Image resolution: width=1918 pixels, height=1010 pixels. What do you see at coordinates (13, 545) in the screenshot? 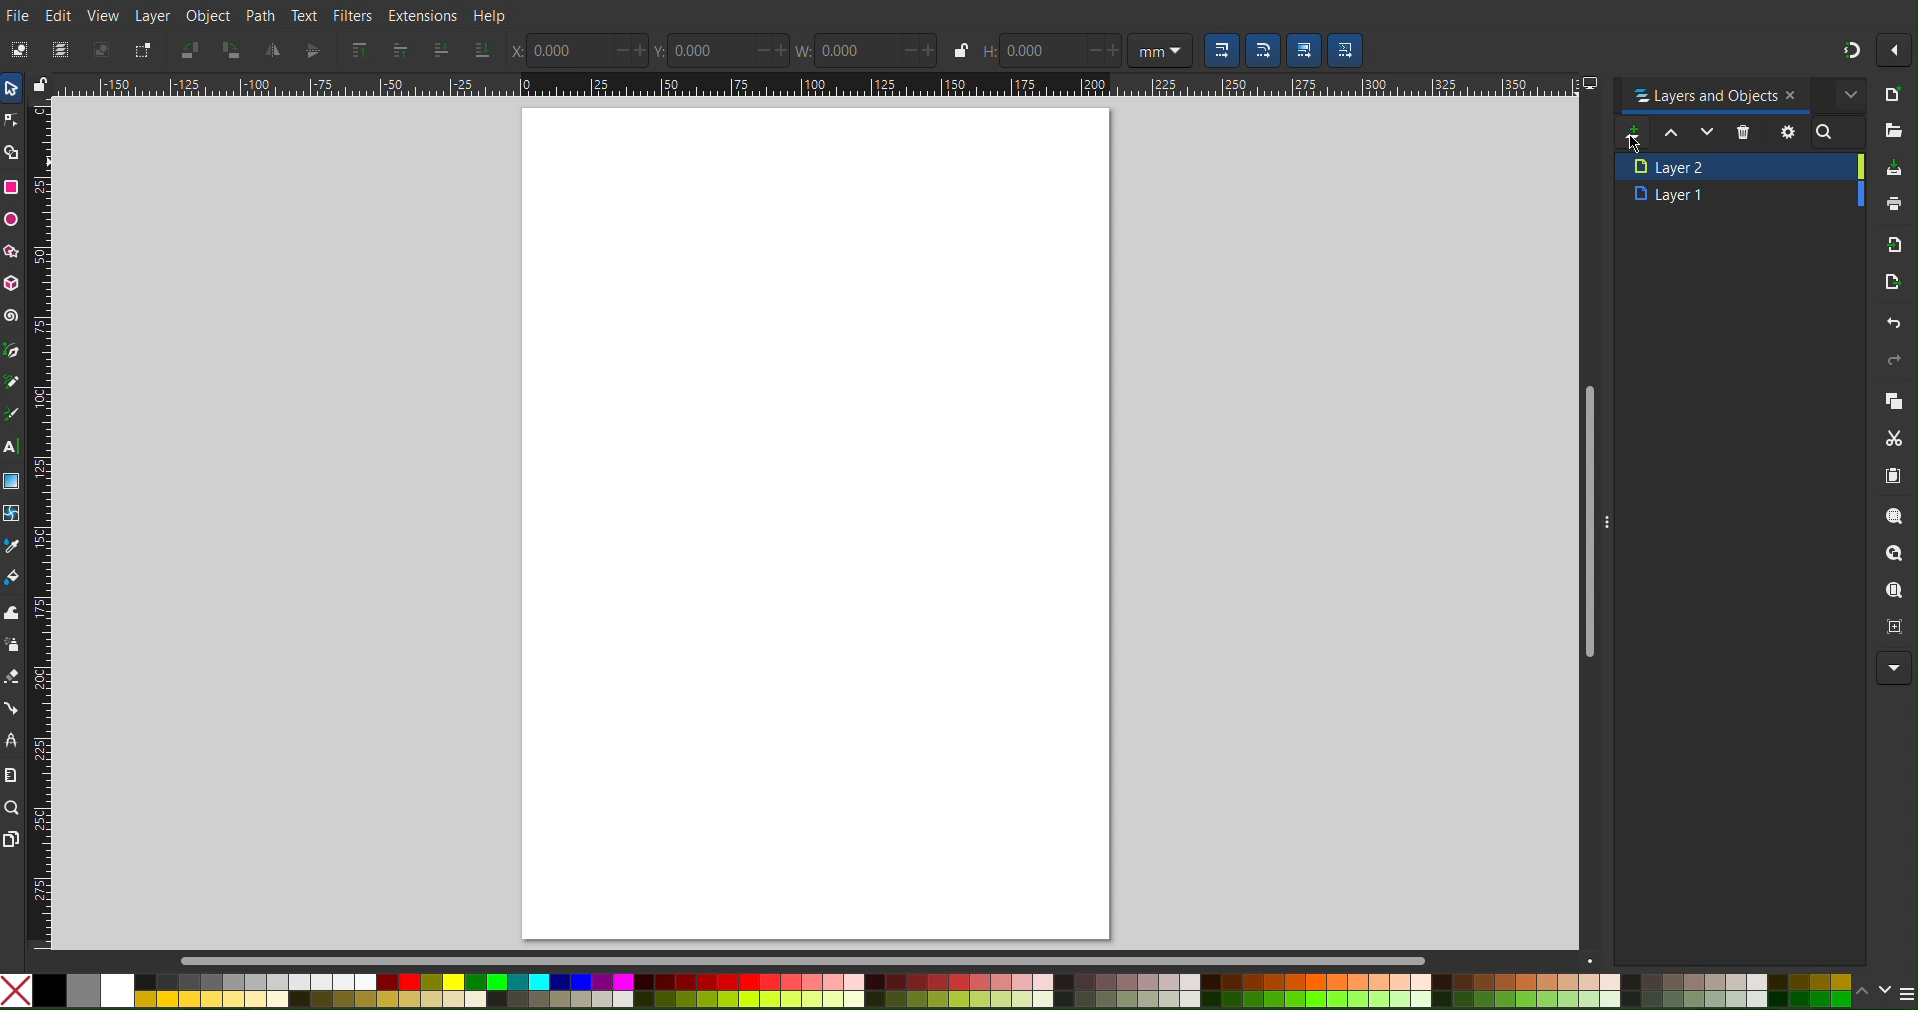
I see `Line Color` at bounding box center [13, 545].